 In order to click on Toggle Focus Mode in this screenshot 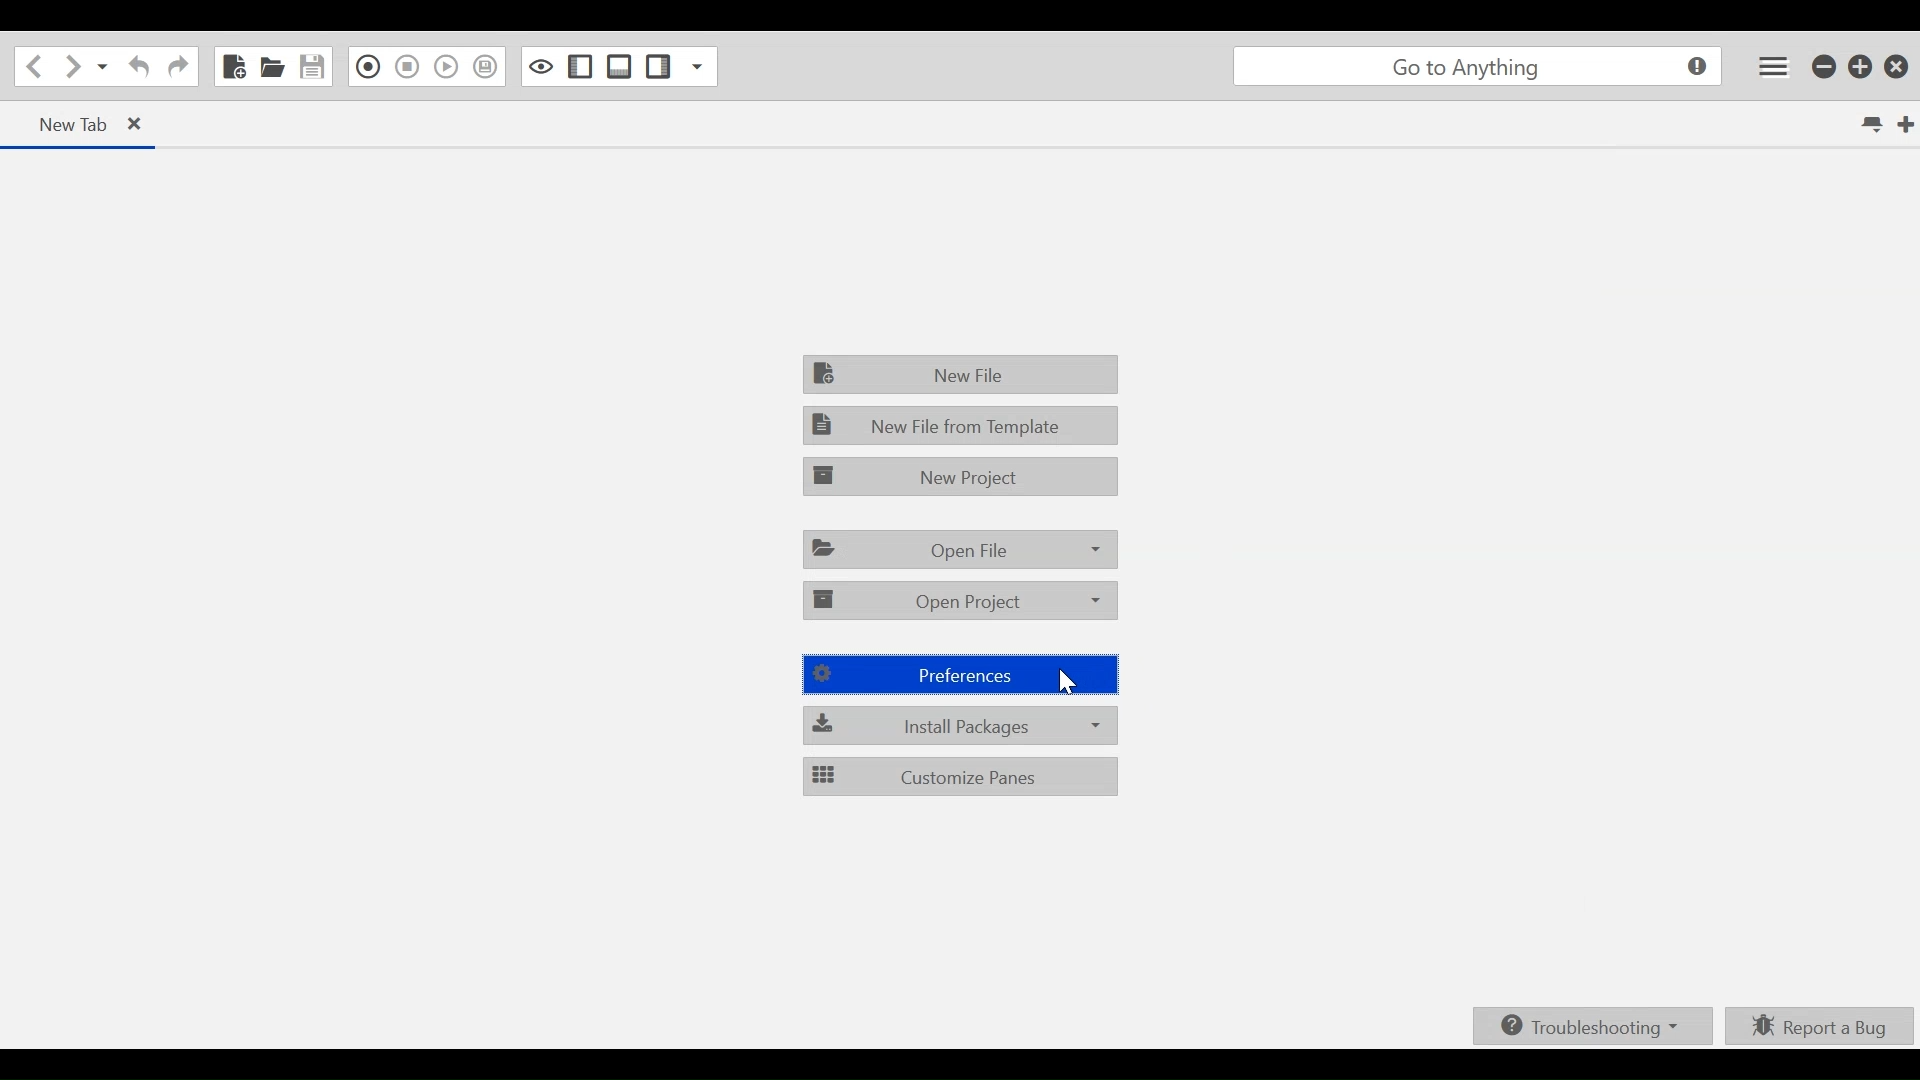, I will do `click(542, 66)`.